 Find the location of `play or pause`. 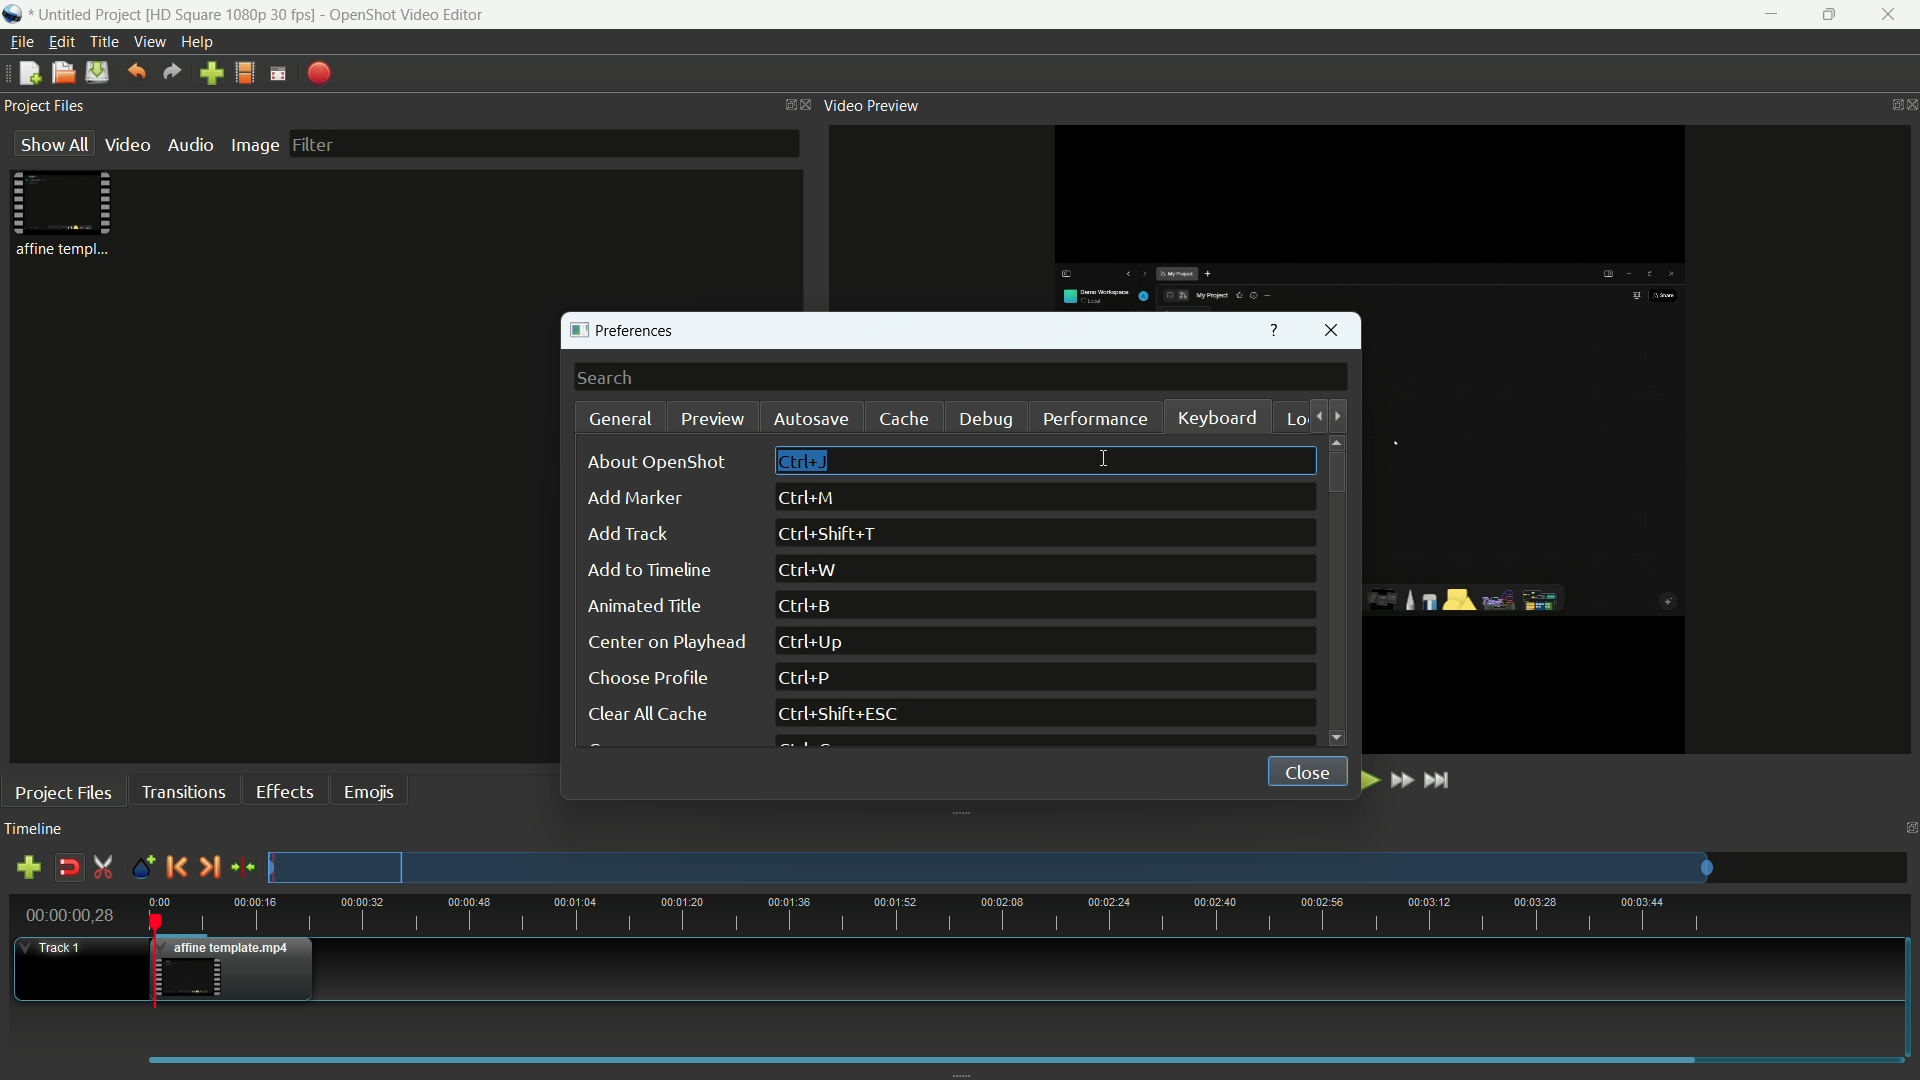

play or pause is located at coordinates (1367, 780).